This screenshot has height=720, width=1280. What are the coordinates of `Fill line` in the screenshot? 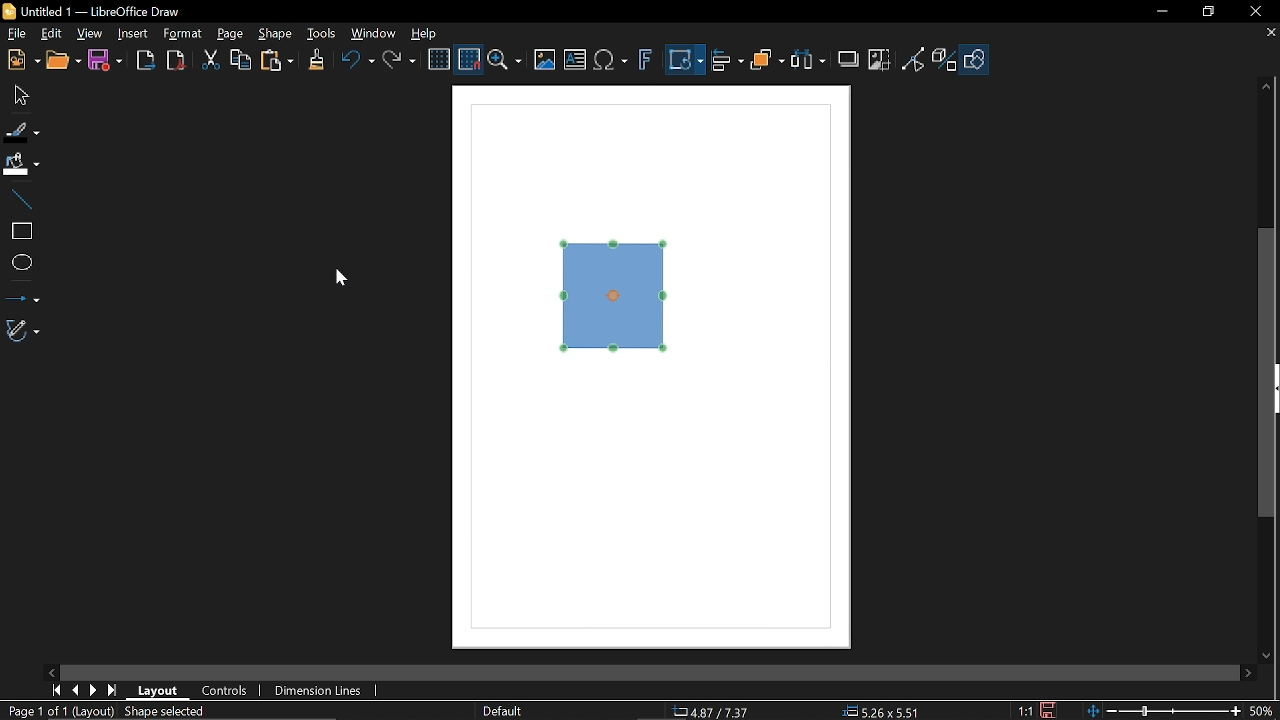 It's located at (22, 129).